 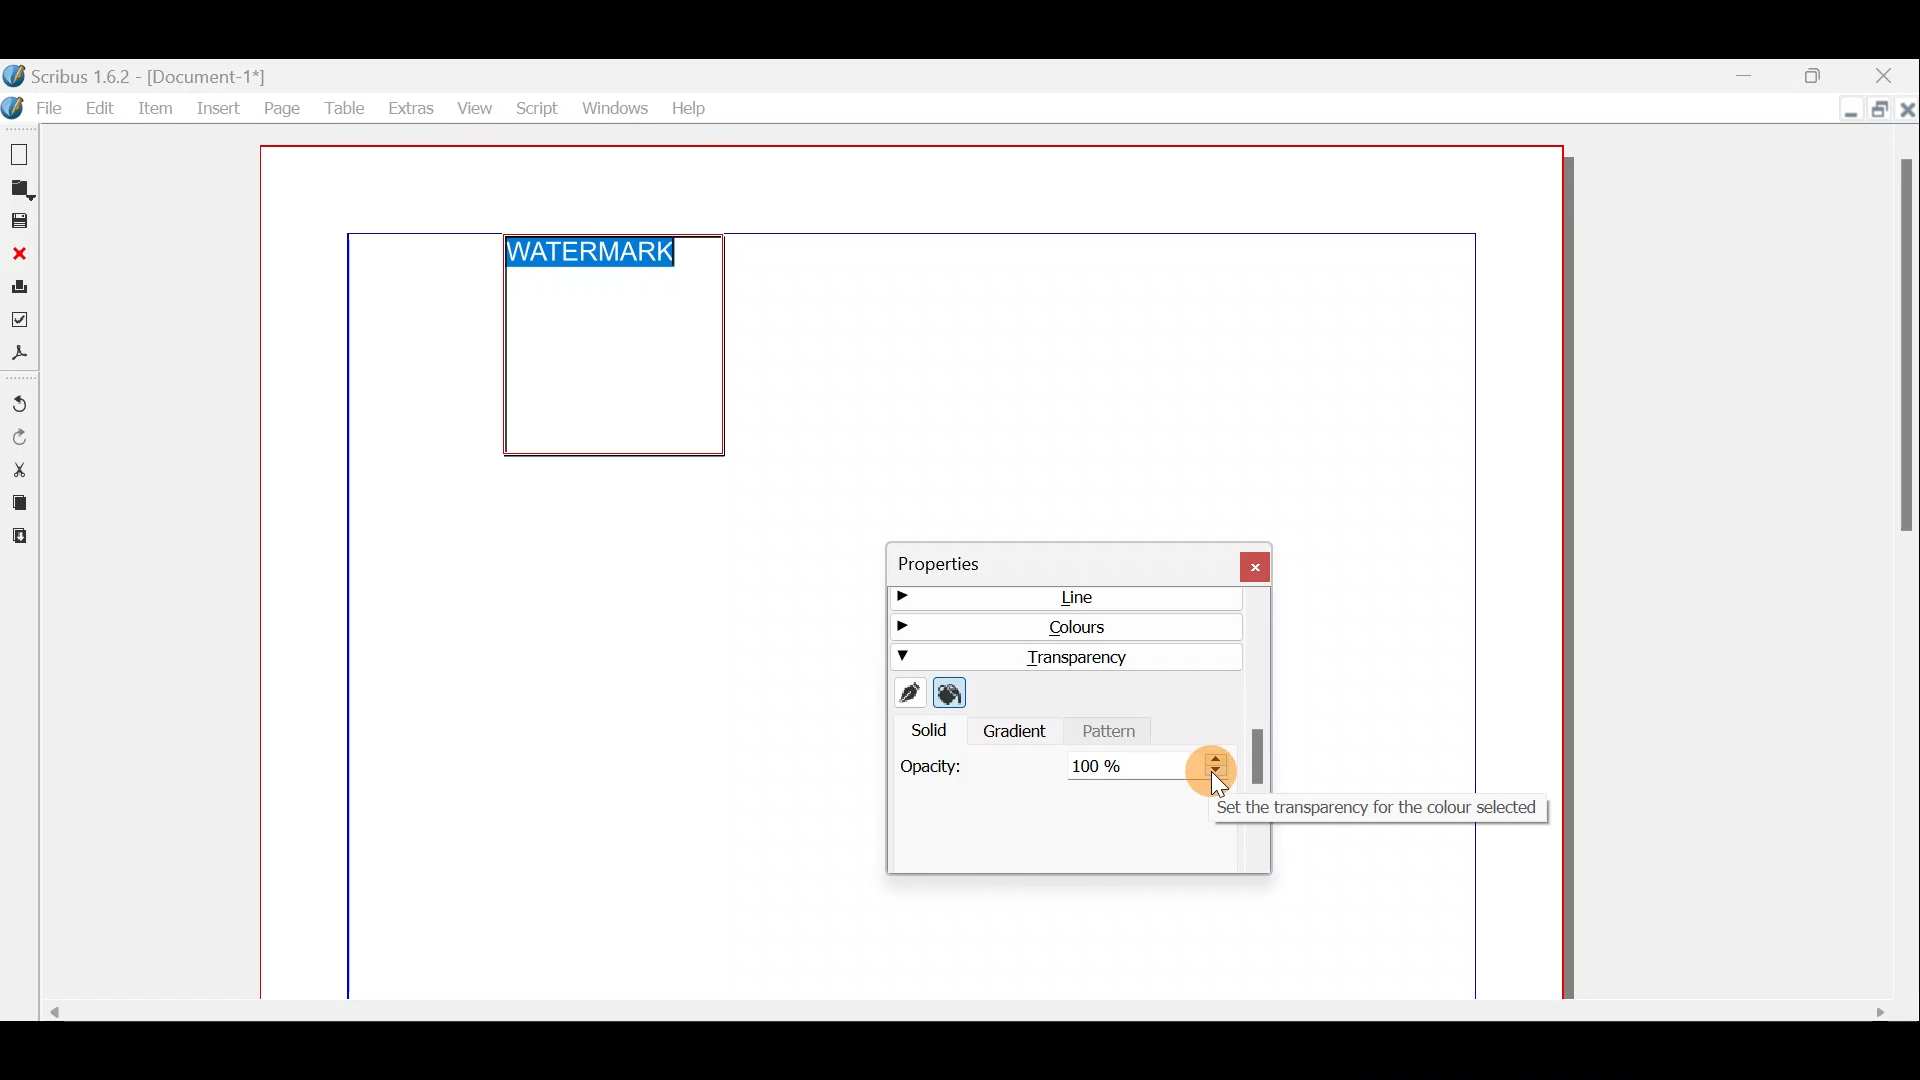 I want to click on Cut, so click(x=18, y=469).